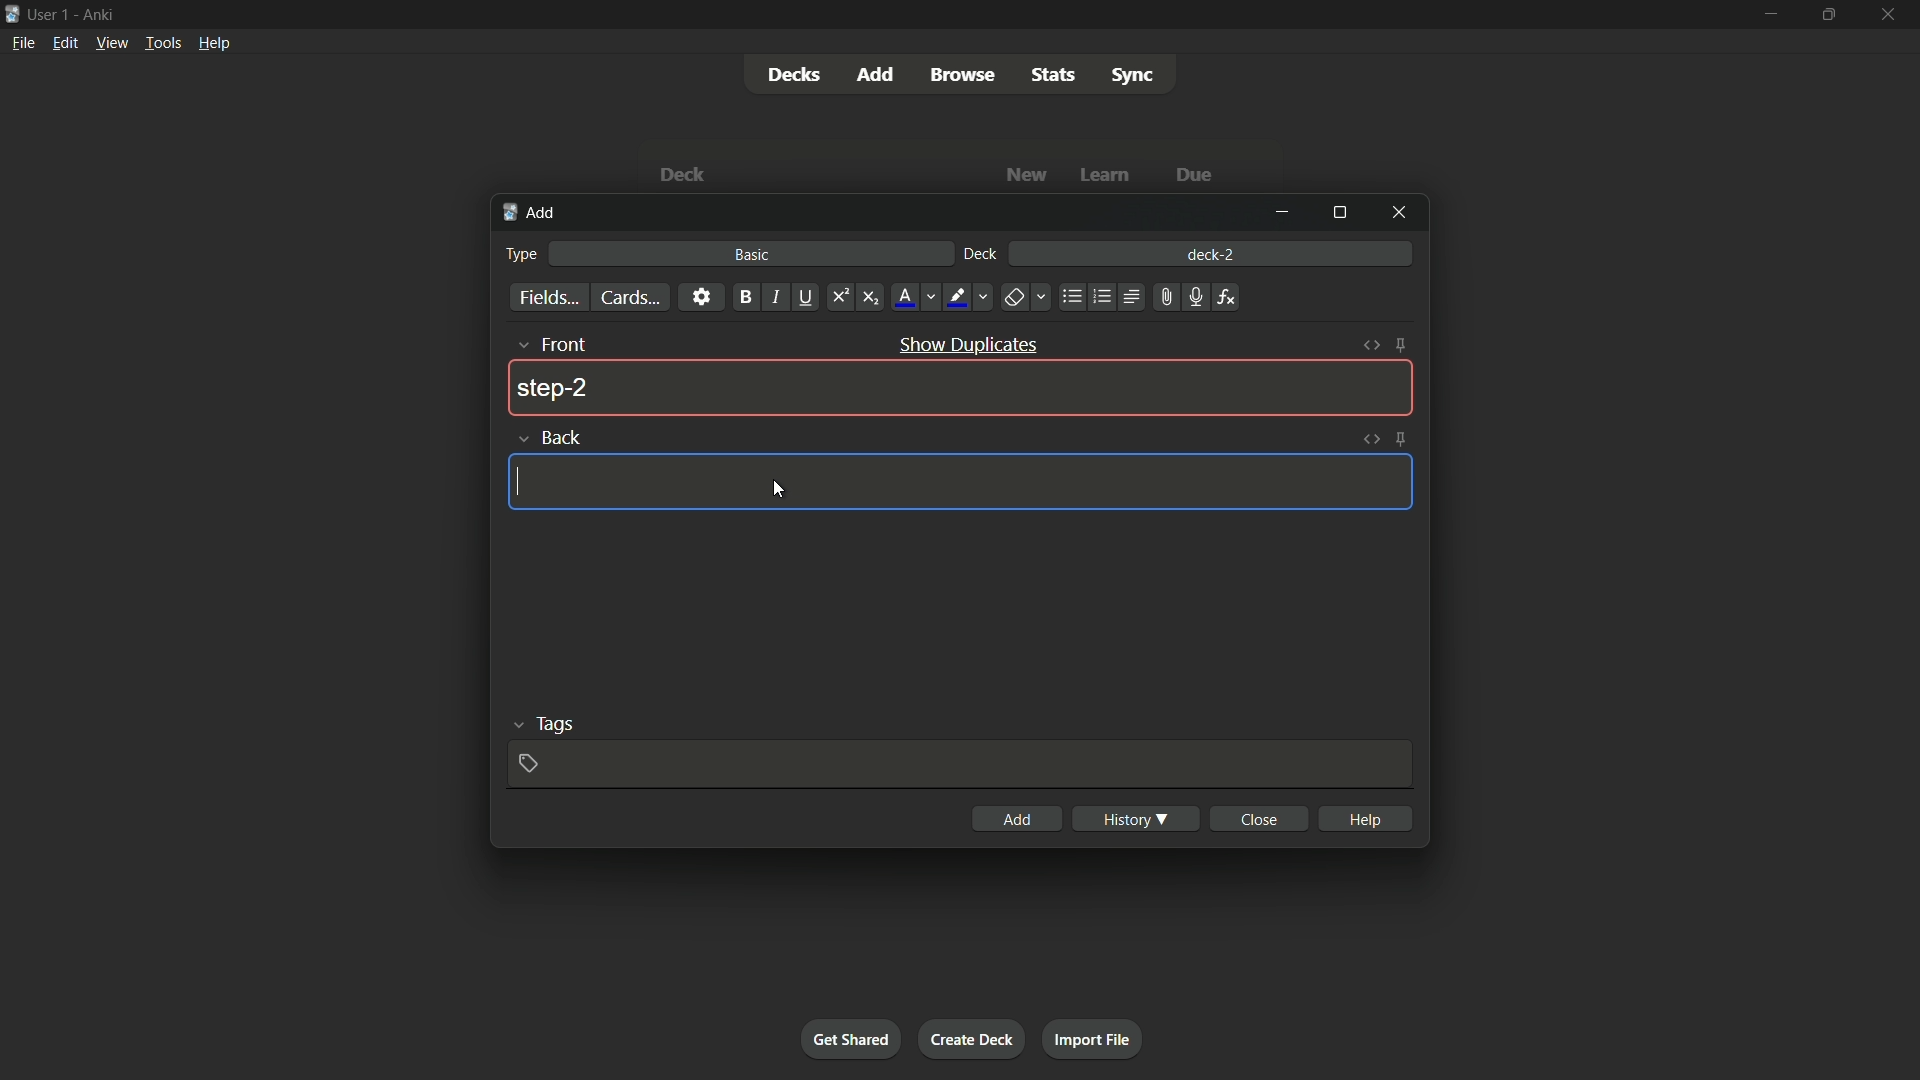  What do you see at coordinates (914, 297) in the screenshot?
I see `font color` at bounding box center [914, 297].